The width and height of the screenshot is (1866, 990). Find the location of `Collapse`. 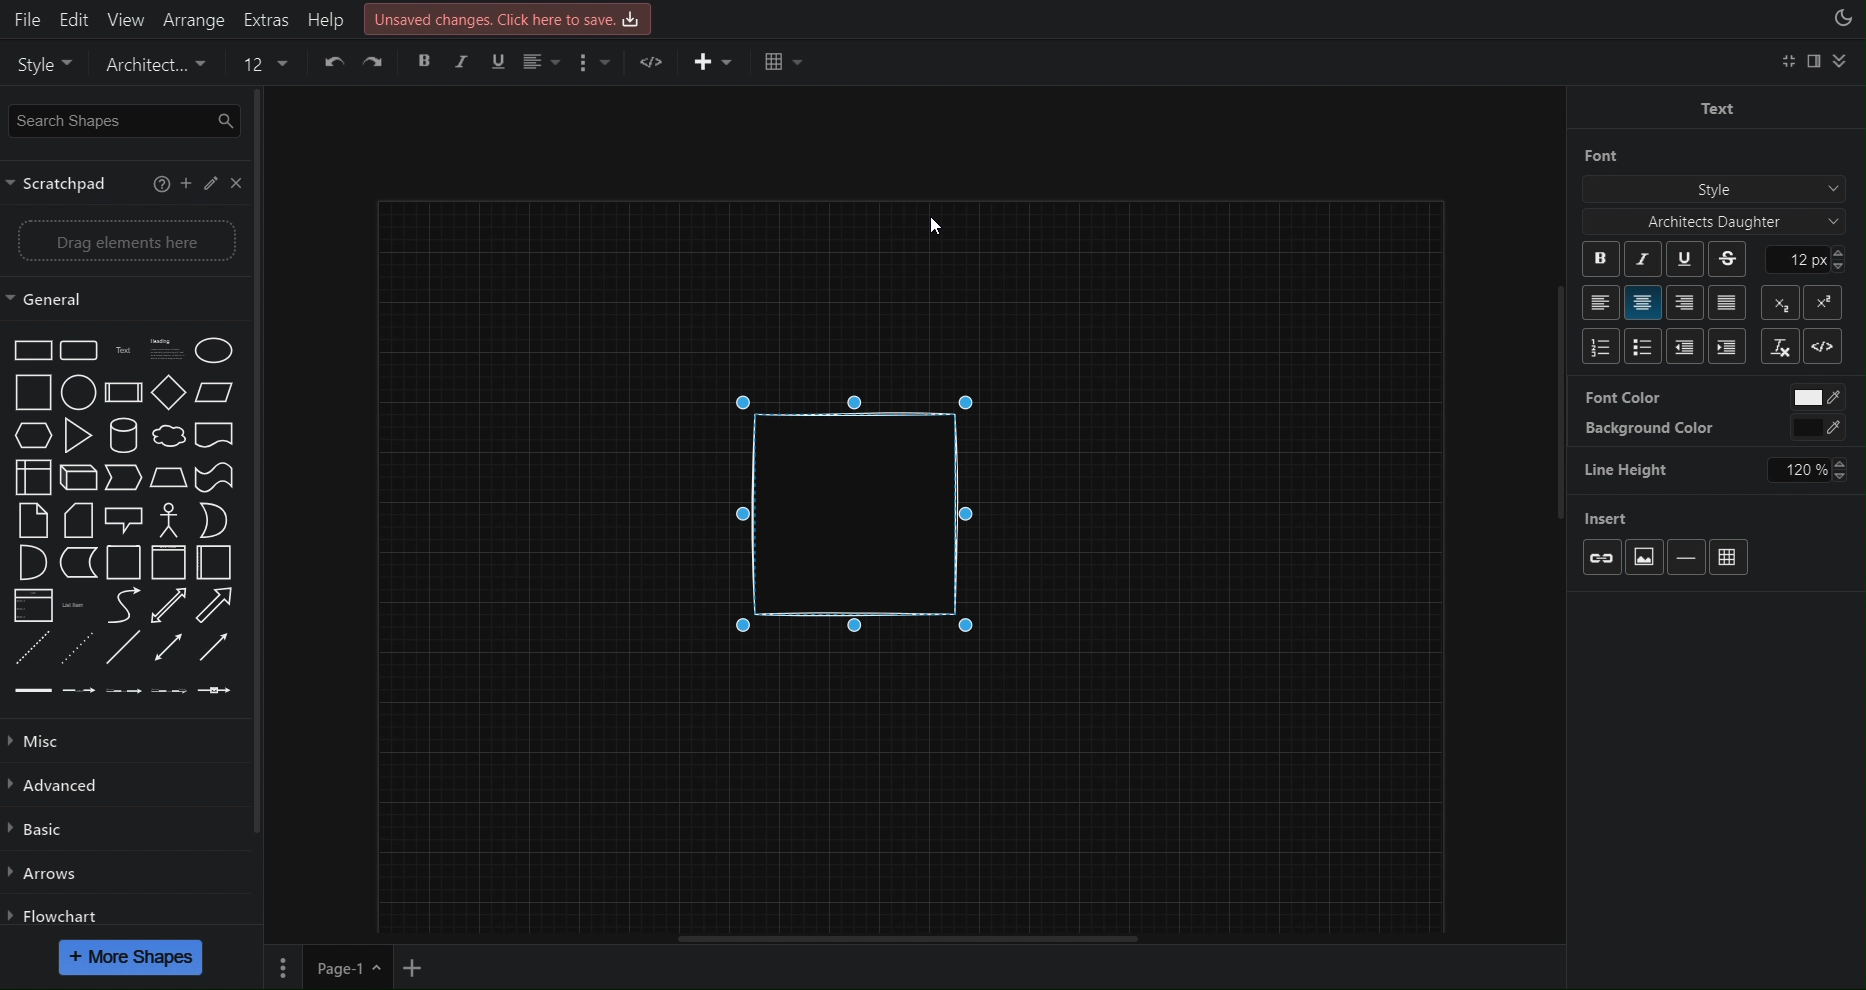

Collapse is located at coordinates (1851, 64).